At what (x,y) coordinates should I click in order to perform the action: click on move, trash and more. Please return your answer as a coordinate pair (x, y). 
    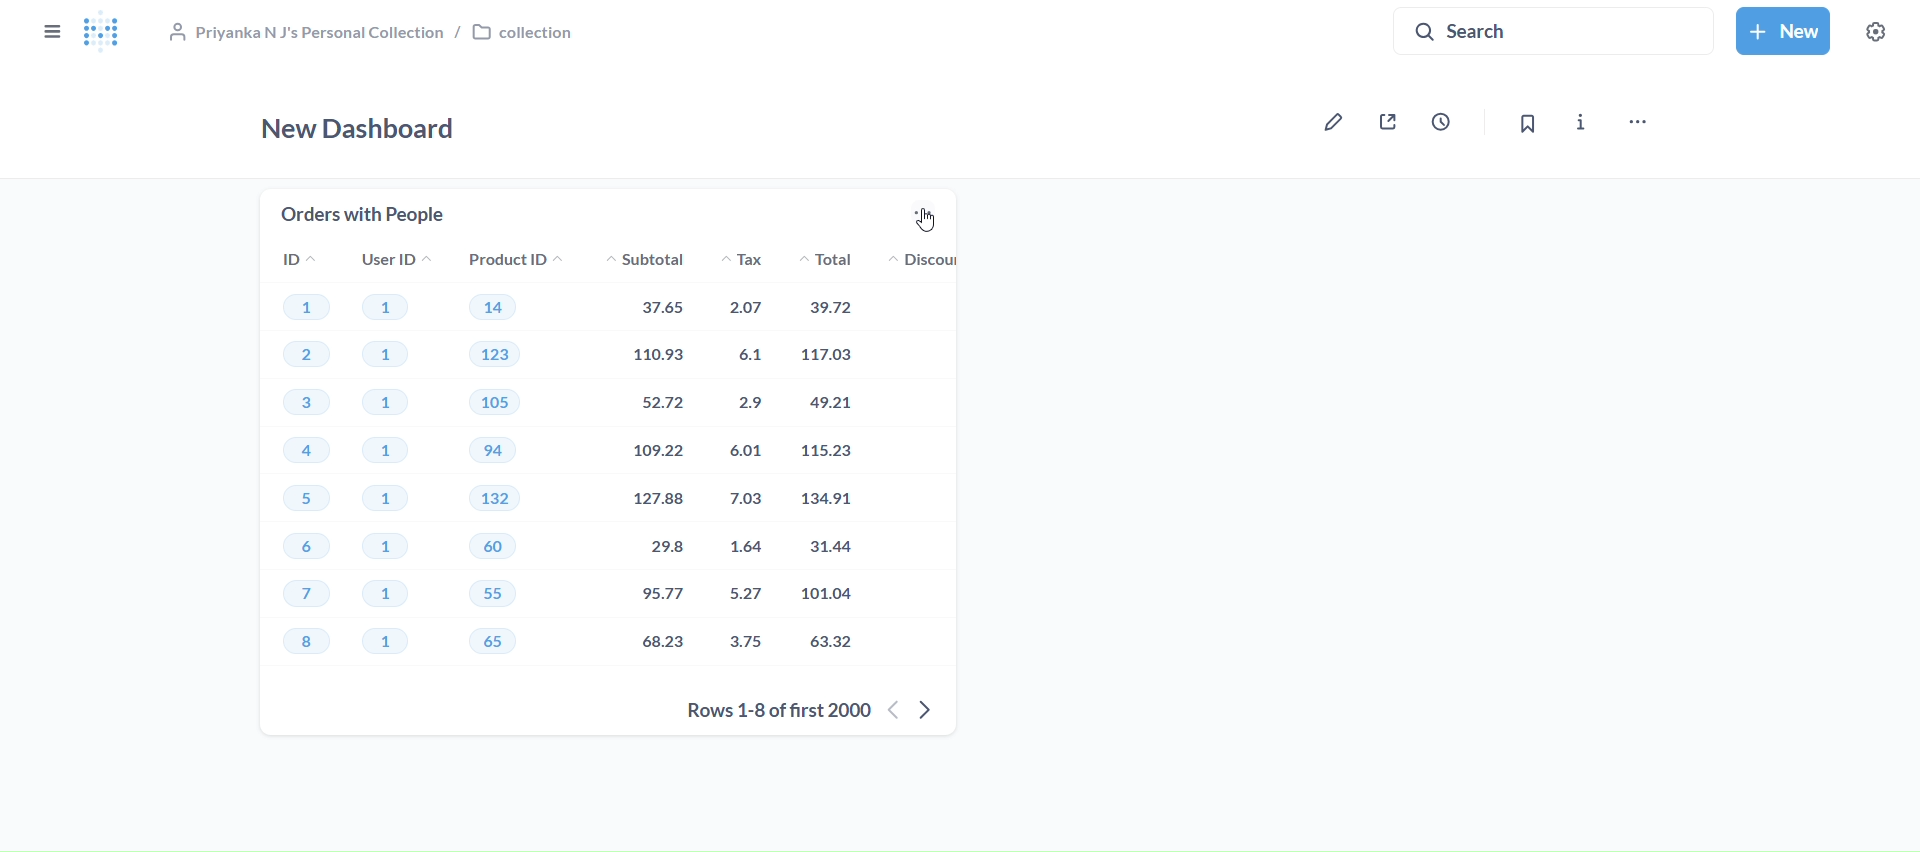
    Looking at the image, I should click on (1641, 121).